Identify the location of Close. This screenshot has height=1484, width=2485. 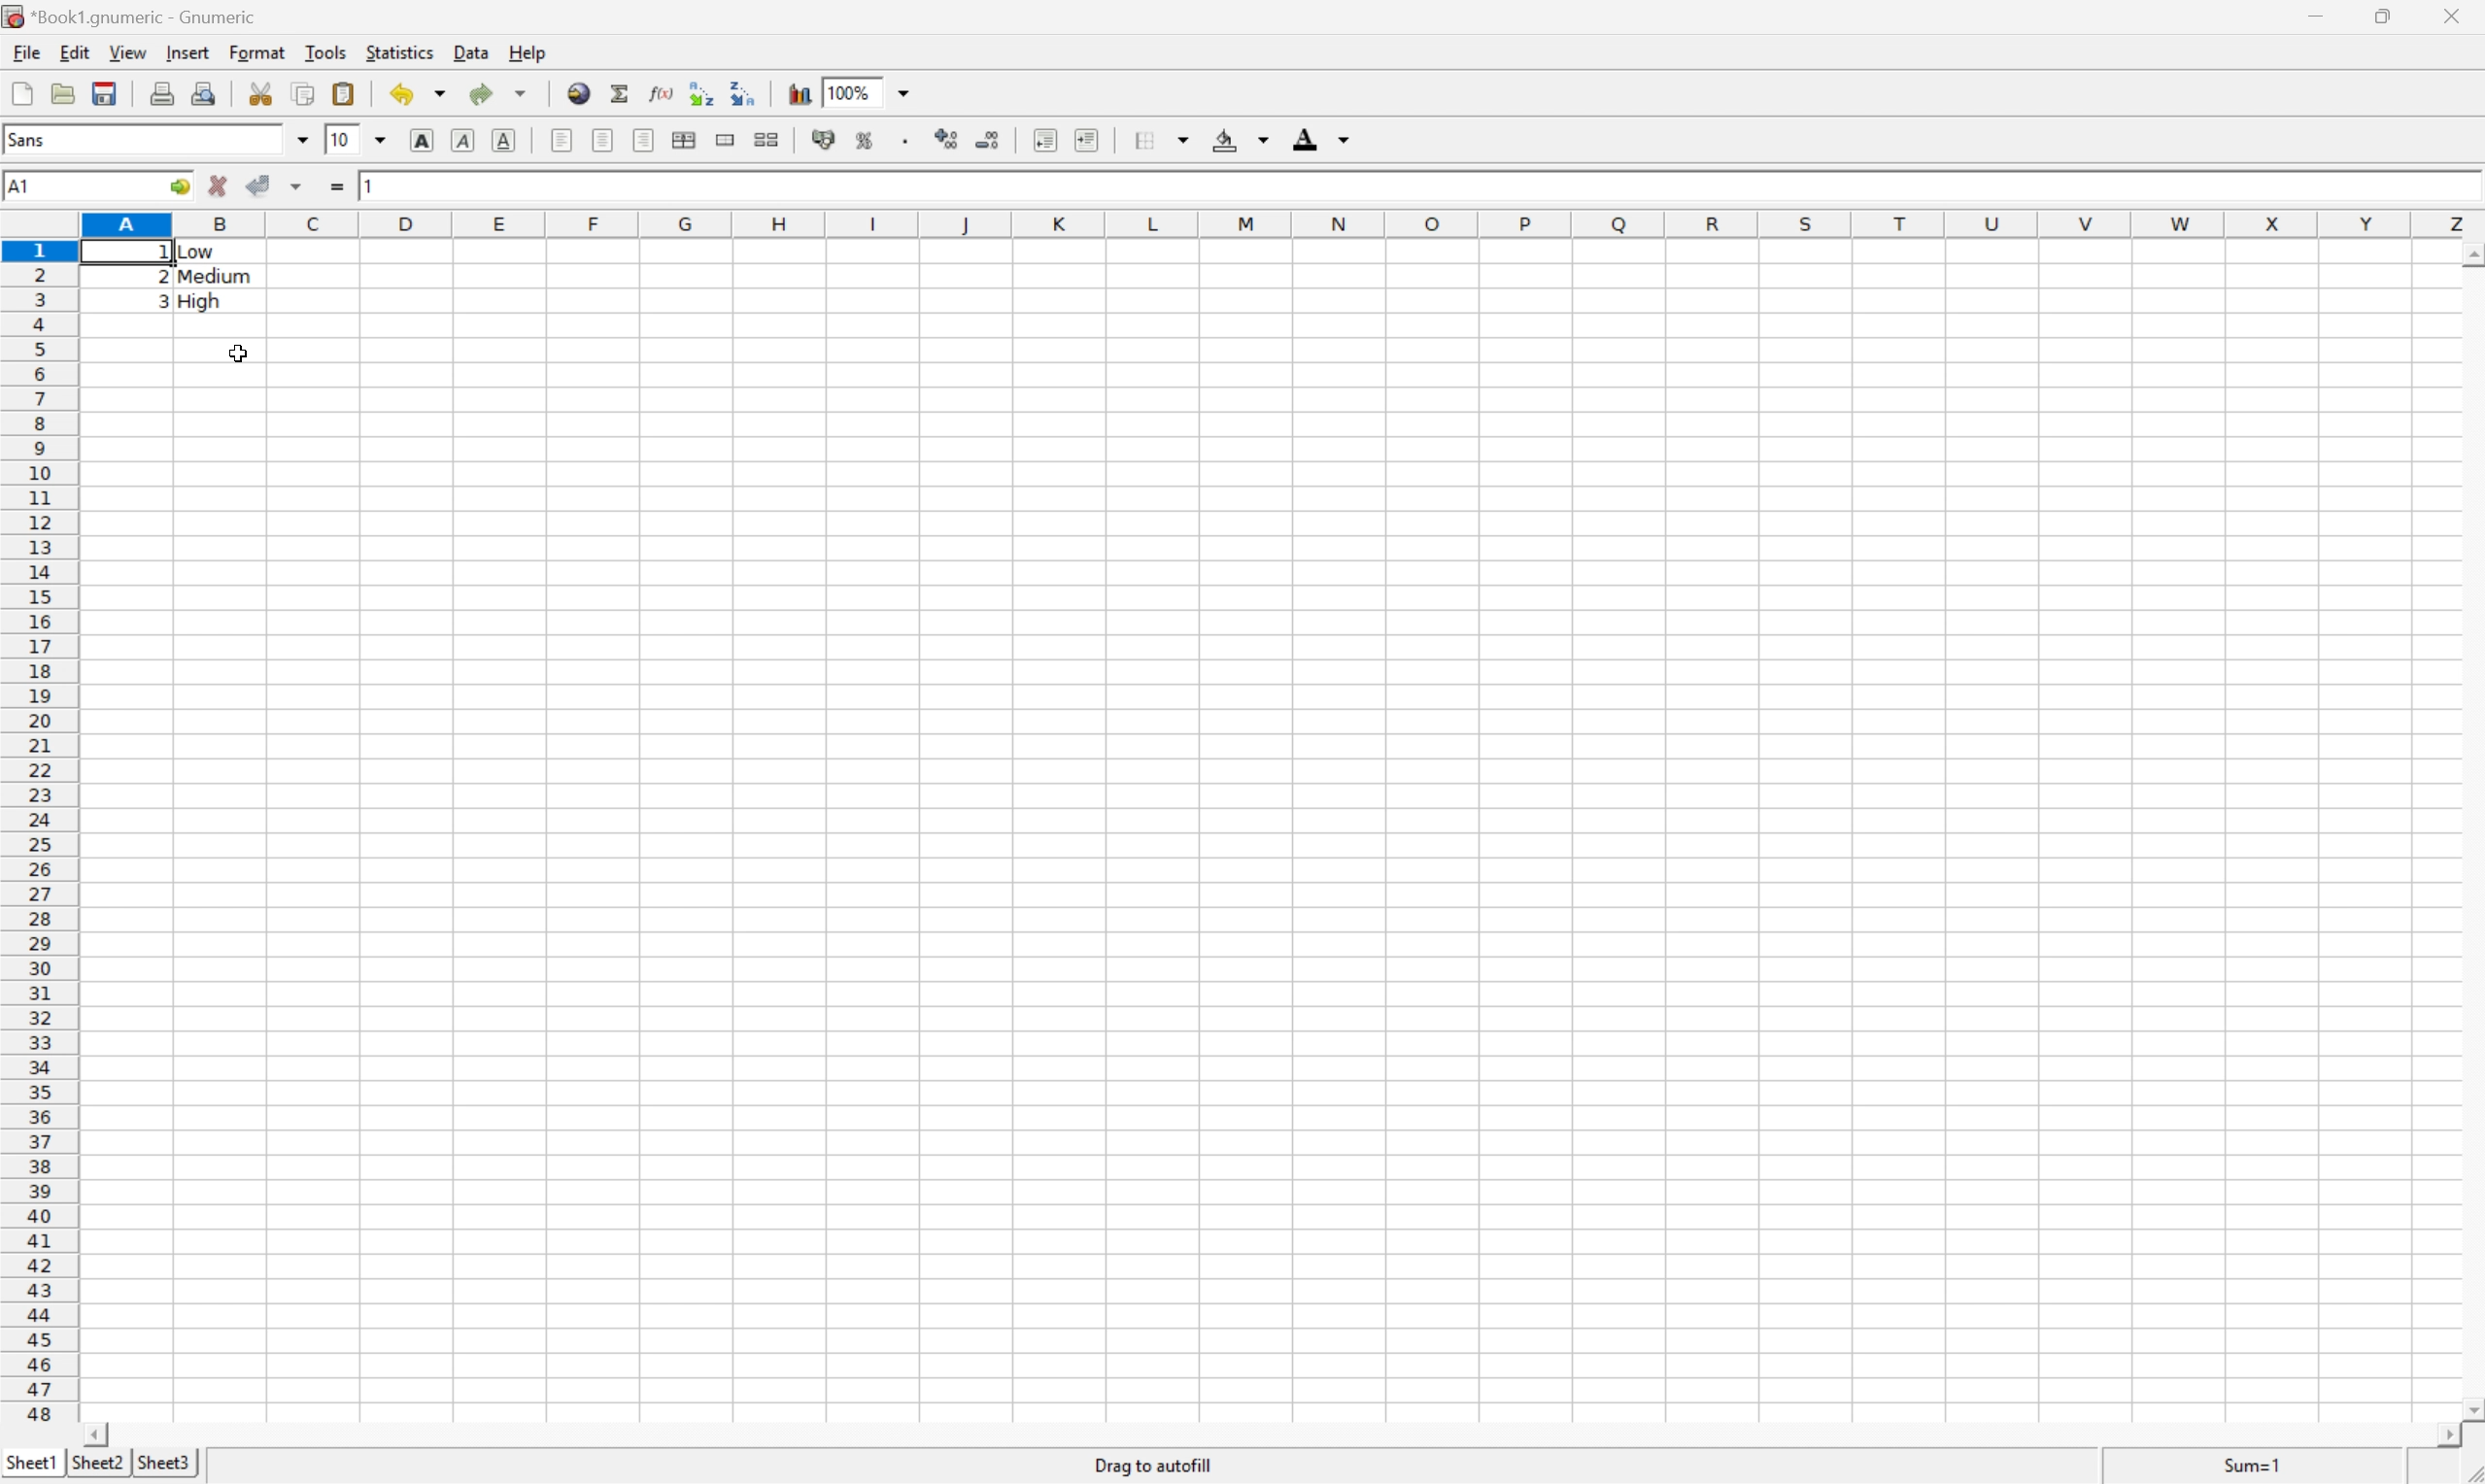
(2457, 17).